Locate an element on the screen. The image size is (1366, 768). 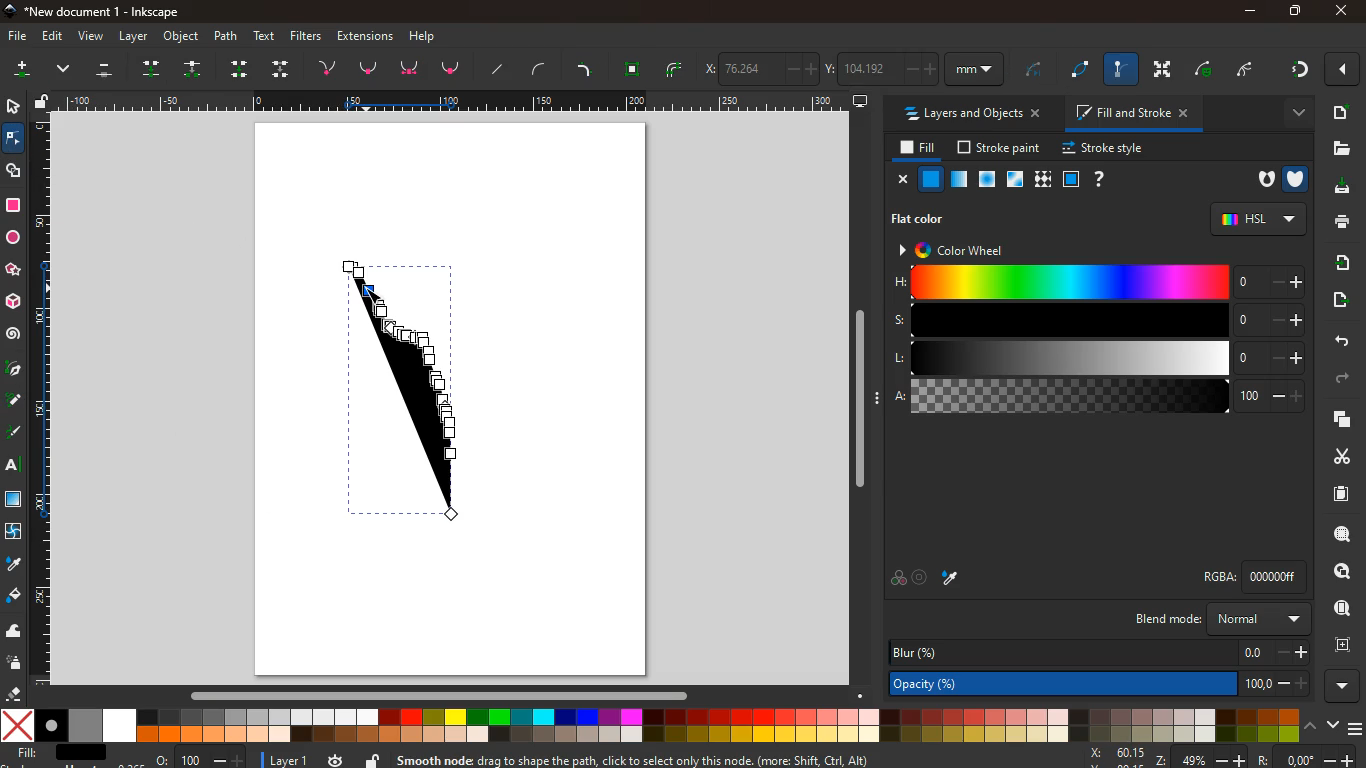
print is located at coordinates (1341, 223).